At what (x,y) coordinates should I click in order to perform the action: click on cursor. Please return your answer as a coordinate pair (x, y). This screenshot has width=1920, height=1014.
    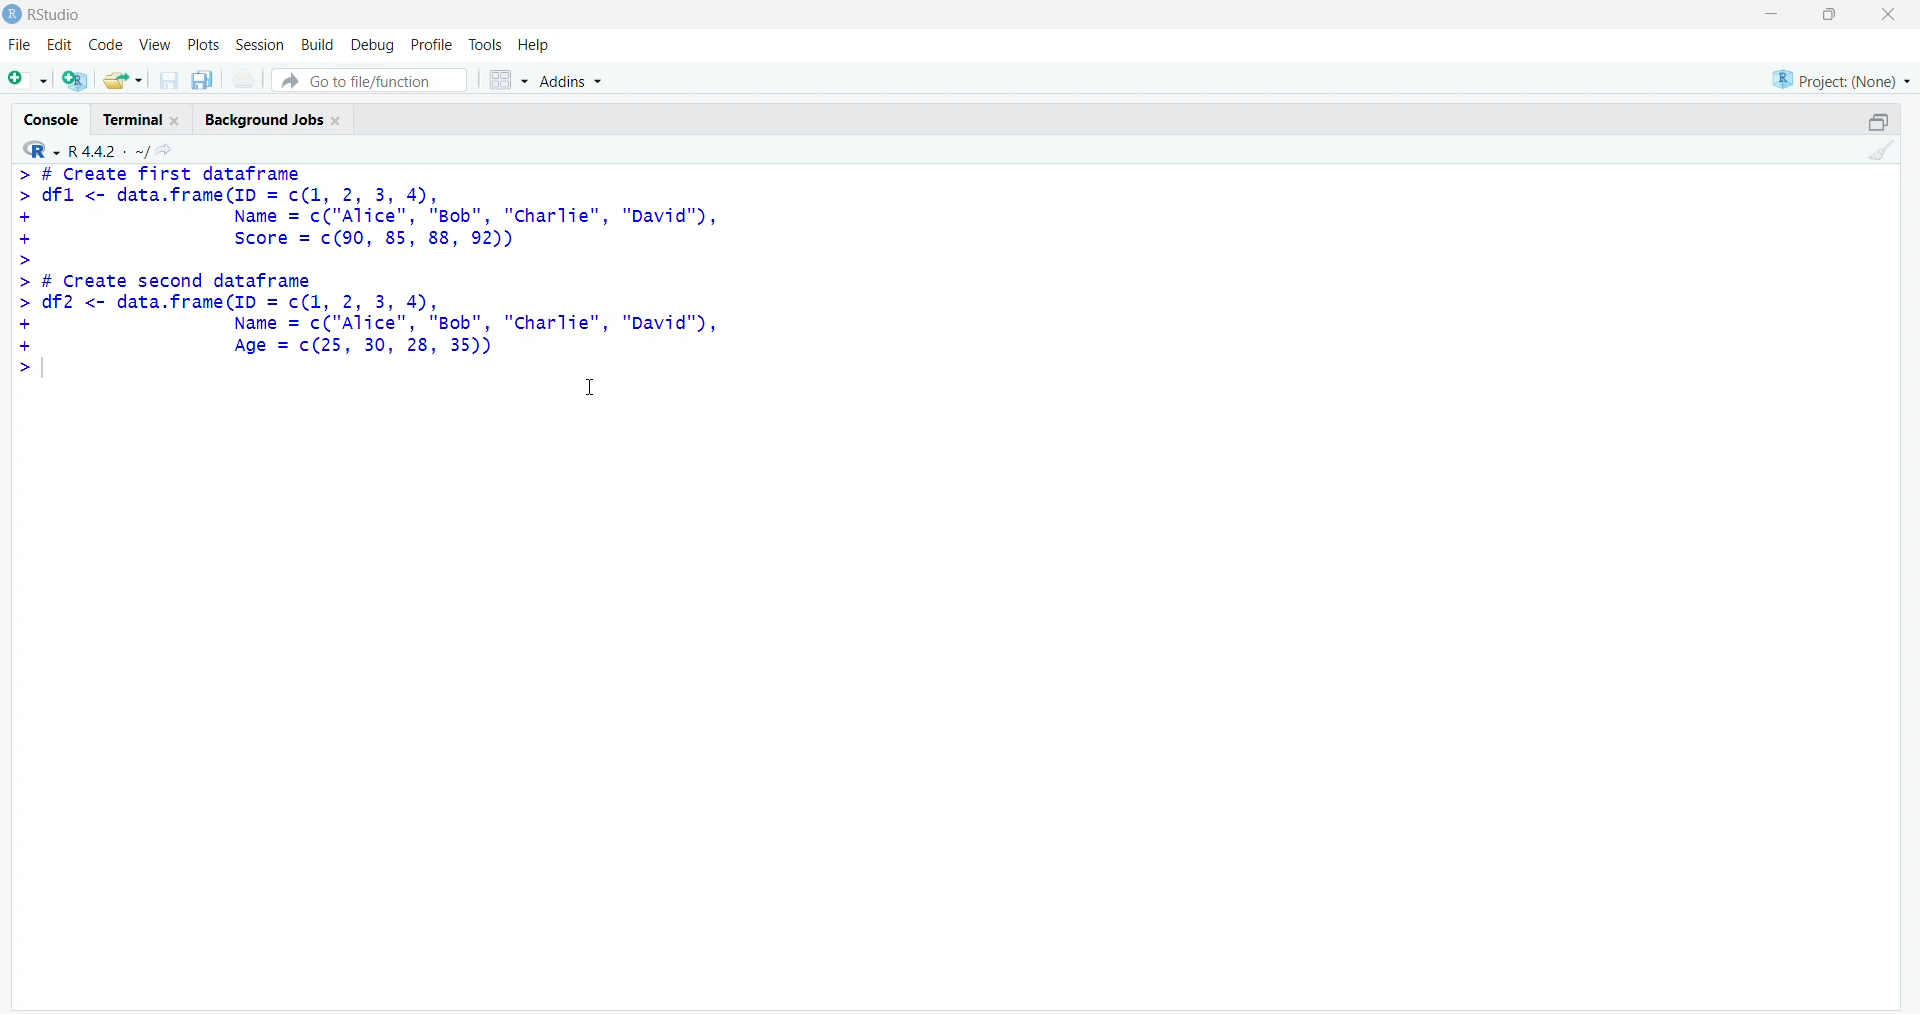
    Looking at the image, I should click on (591, 387).